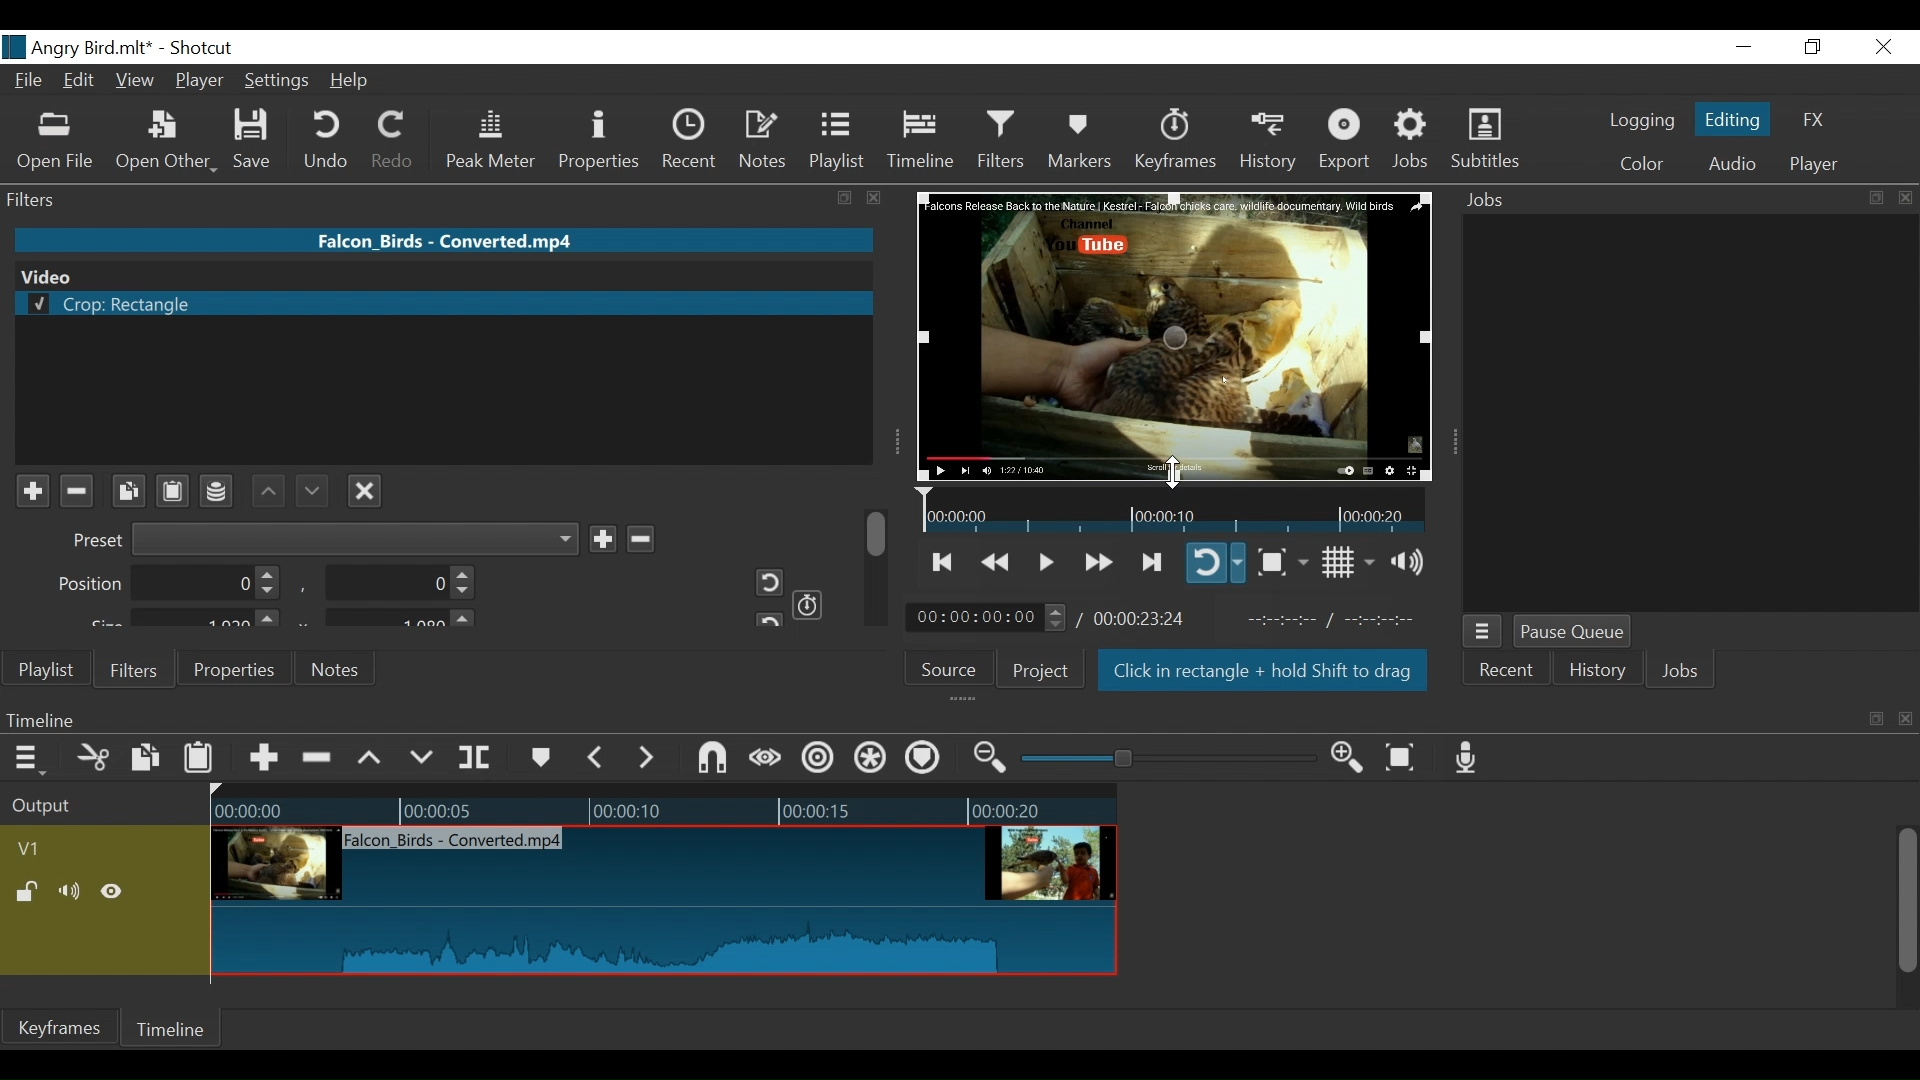  I want to click on Ripple all tracks, so click(871, 760).